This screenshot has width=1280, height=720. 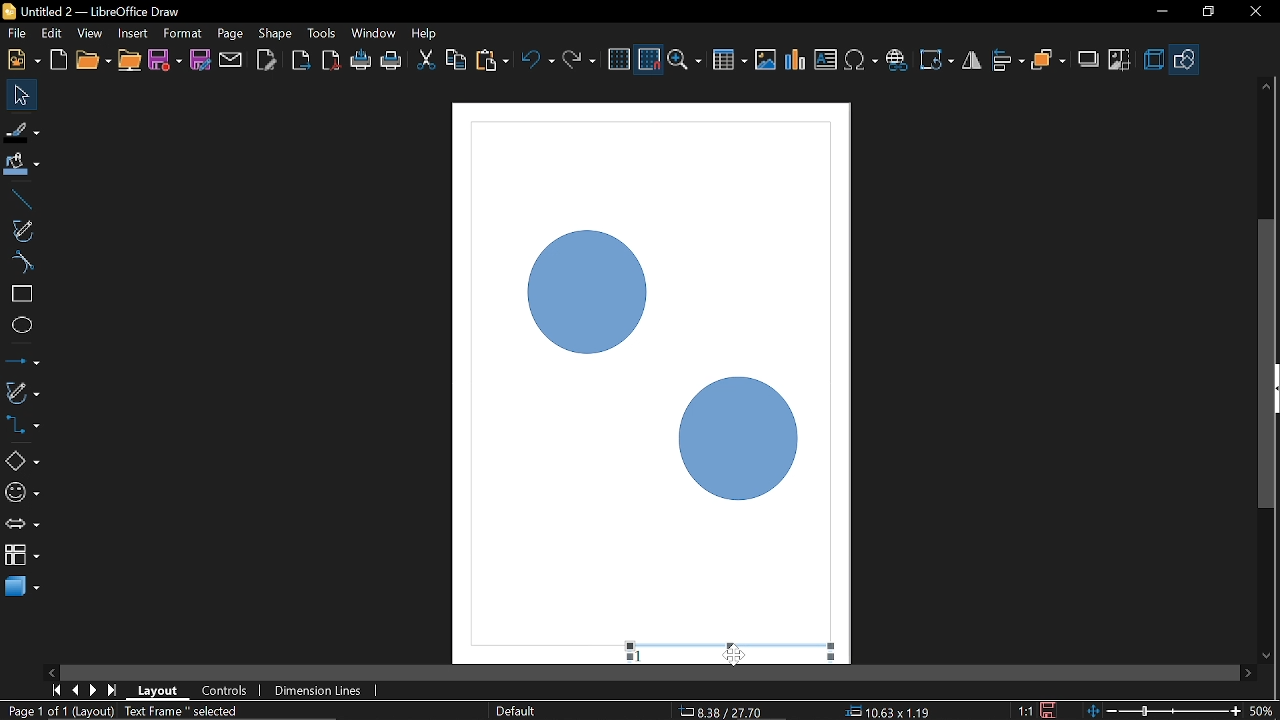 What do you see at coordinates (332, 62) in the screenshot?
I see `Export directly as pdf` at bounding box center [332, 62].